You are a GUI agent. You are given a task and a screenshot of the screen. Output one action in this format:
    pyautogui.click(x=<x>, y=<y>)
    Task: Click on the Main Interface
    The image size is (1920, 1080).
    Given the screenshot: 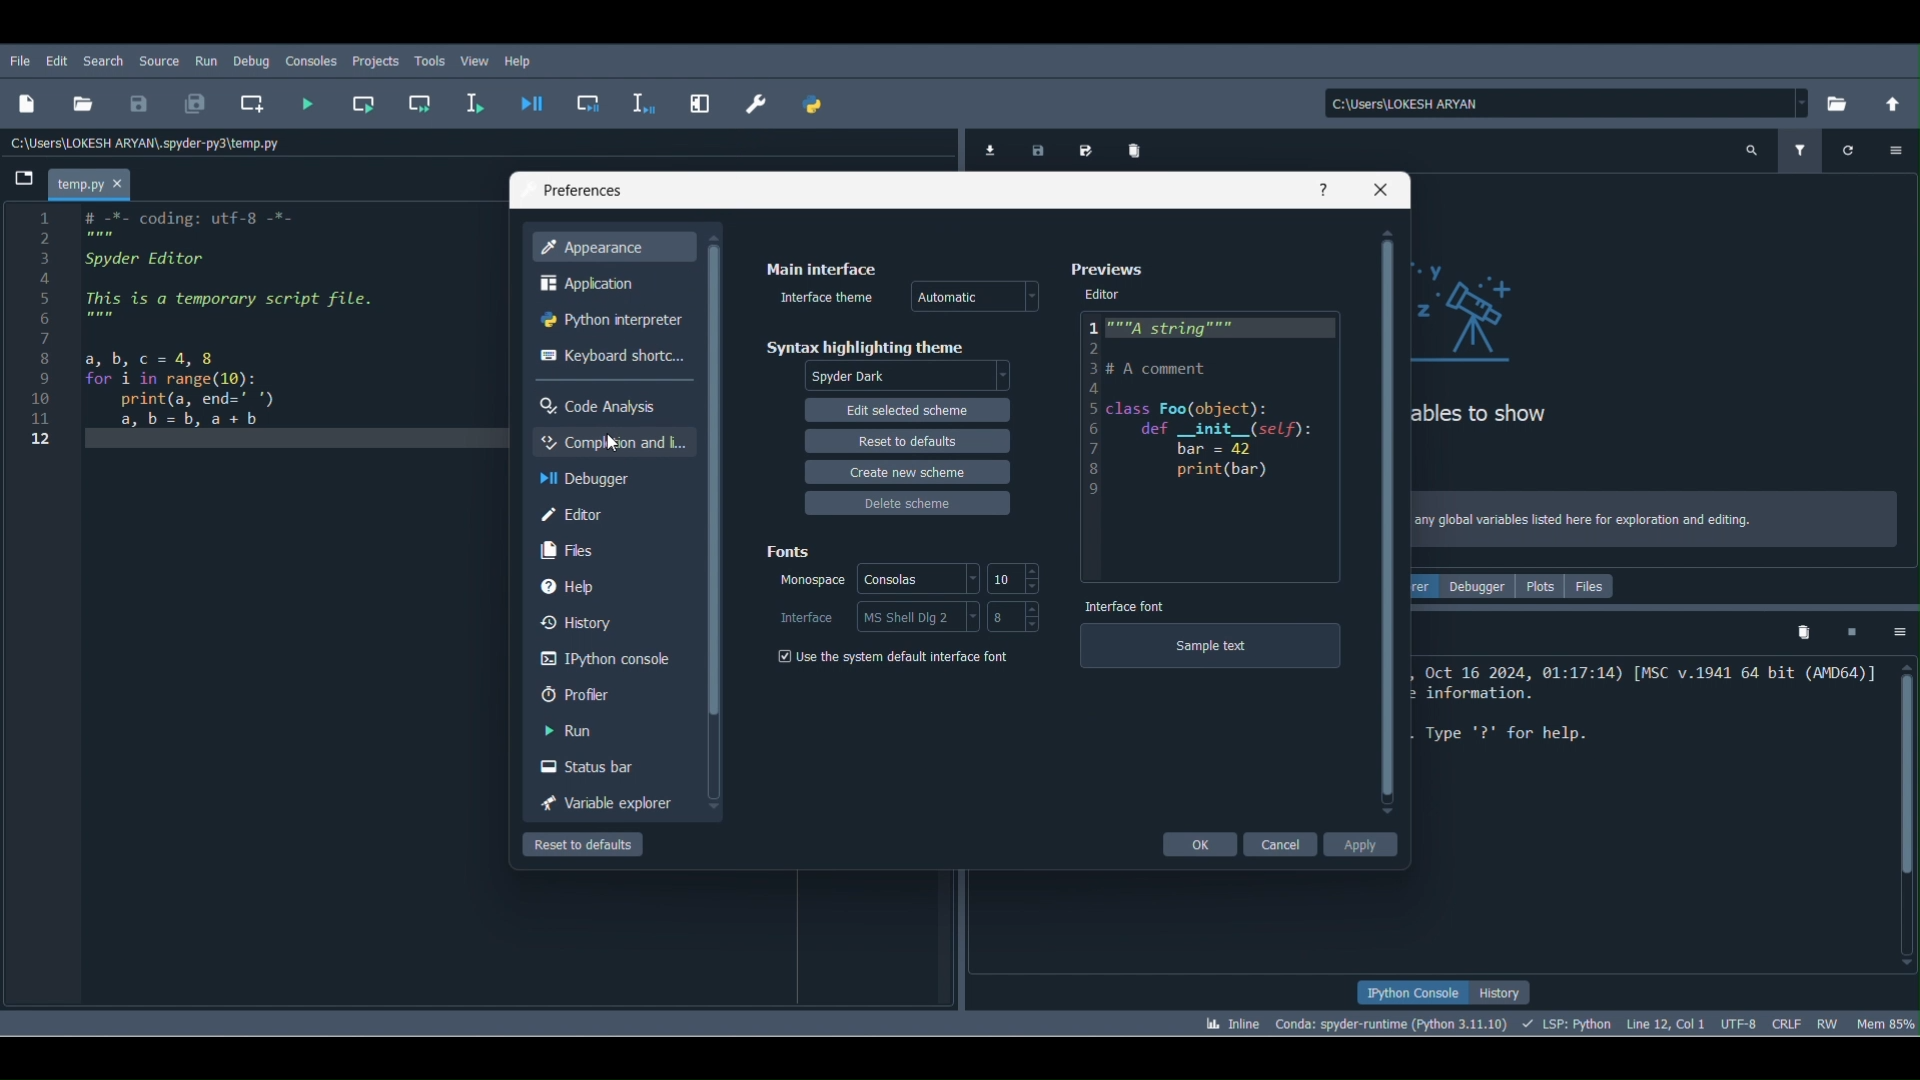 What is the action you would take?
    pyautogui.click(x=816, y=265)
    